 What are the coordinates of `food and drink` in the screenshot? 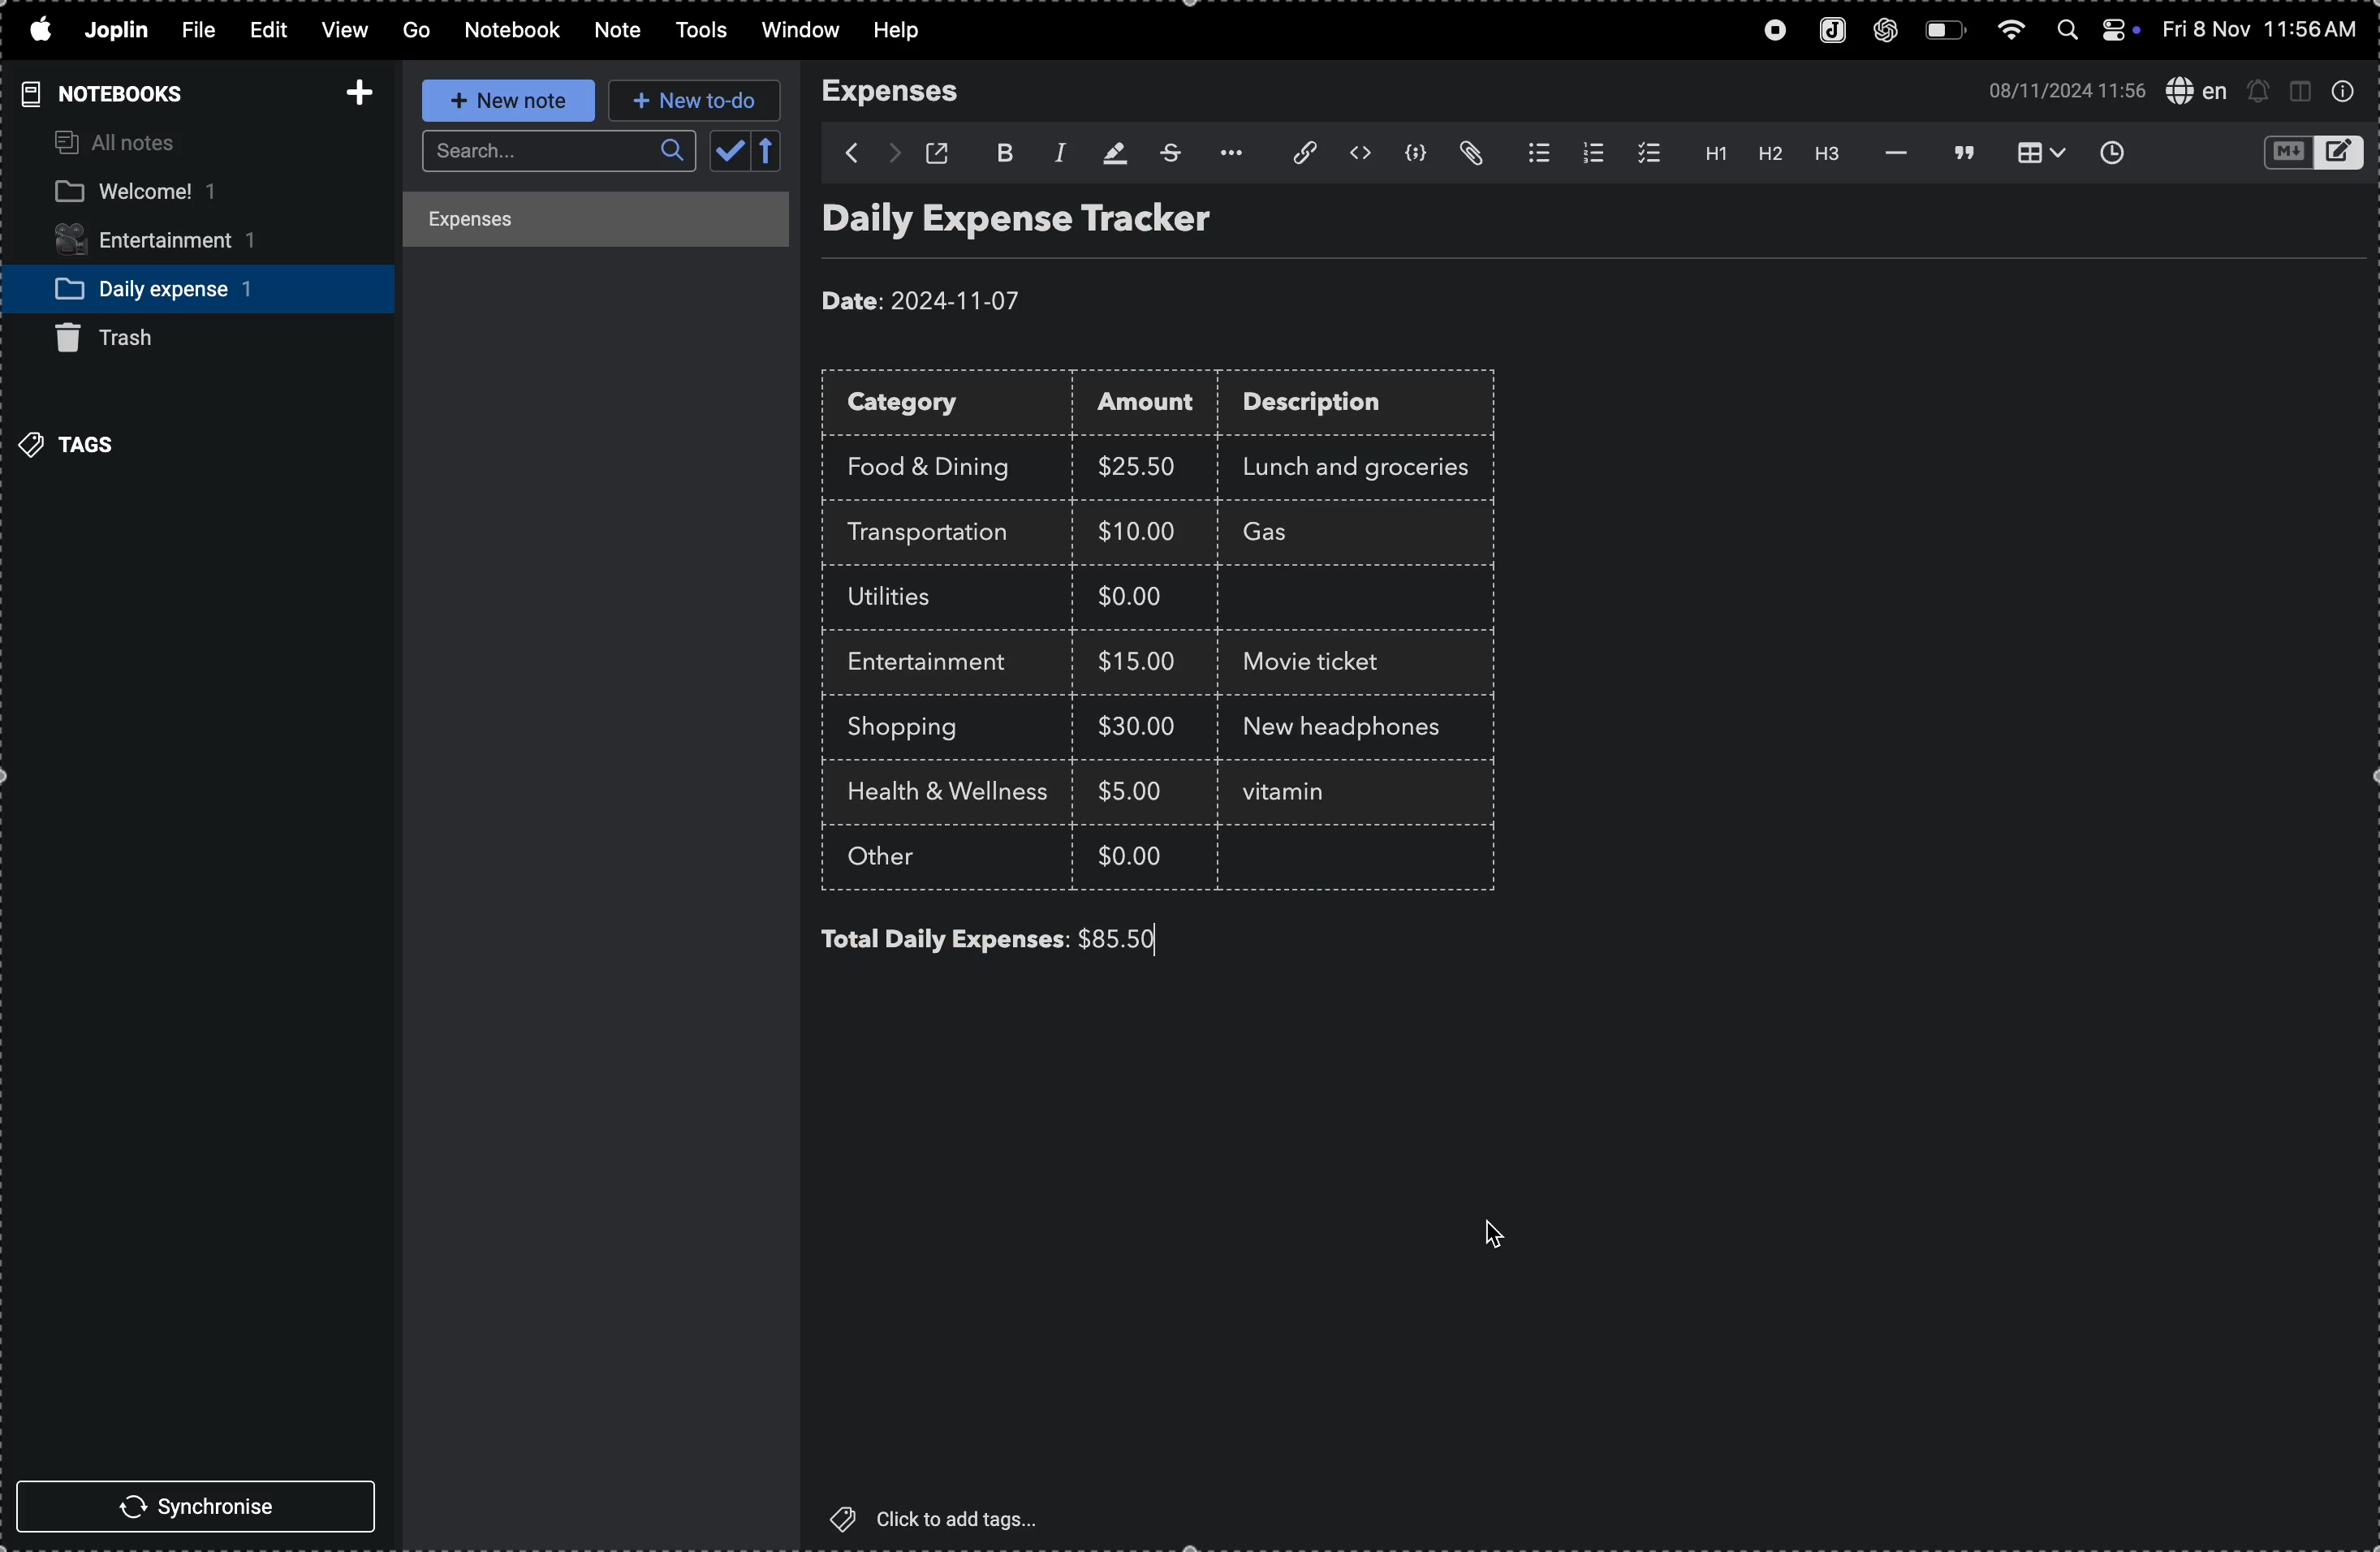 It's located at (939, 463).